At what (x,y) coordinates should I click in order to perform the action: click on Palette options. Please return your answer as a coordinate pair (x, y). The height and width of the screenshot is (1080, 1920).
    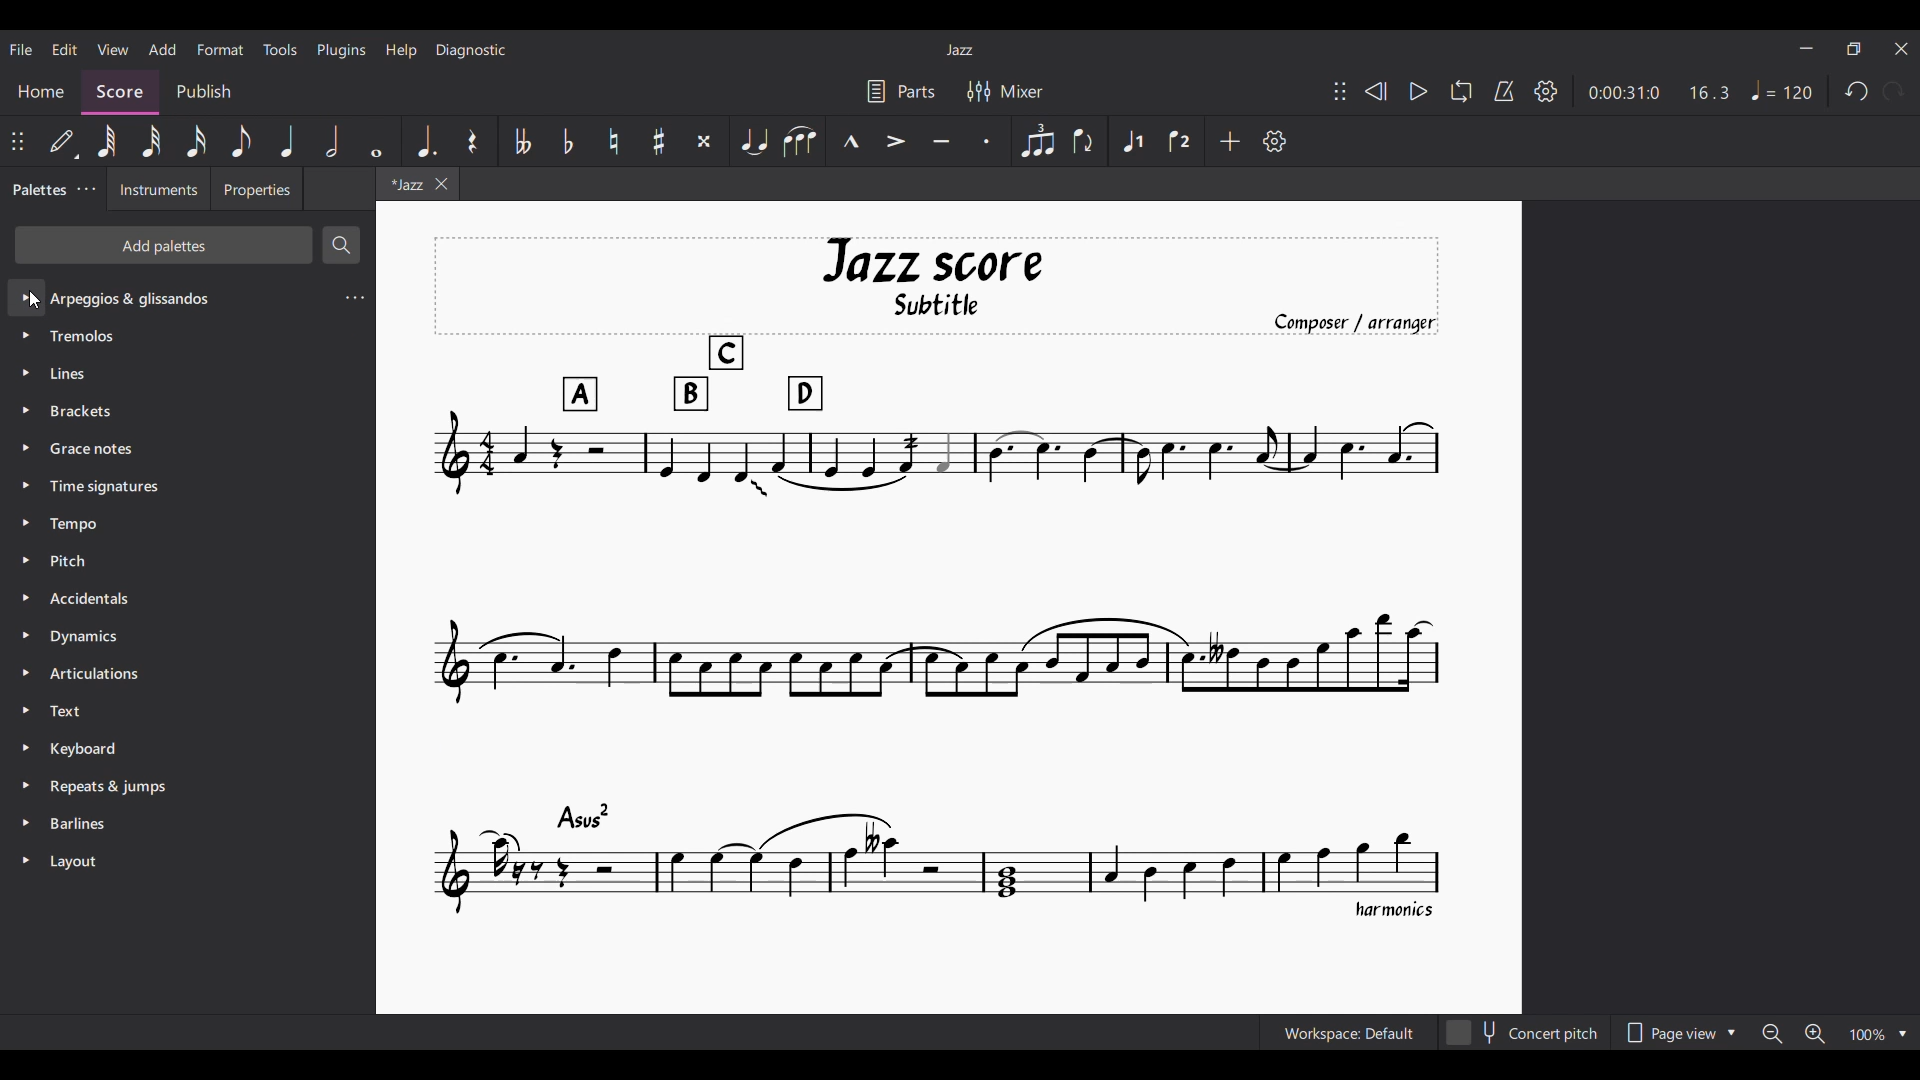
    Looking at the image, I should click on (155, 298).